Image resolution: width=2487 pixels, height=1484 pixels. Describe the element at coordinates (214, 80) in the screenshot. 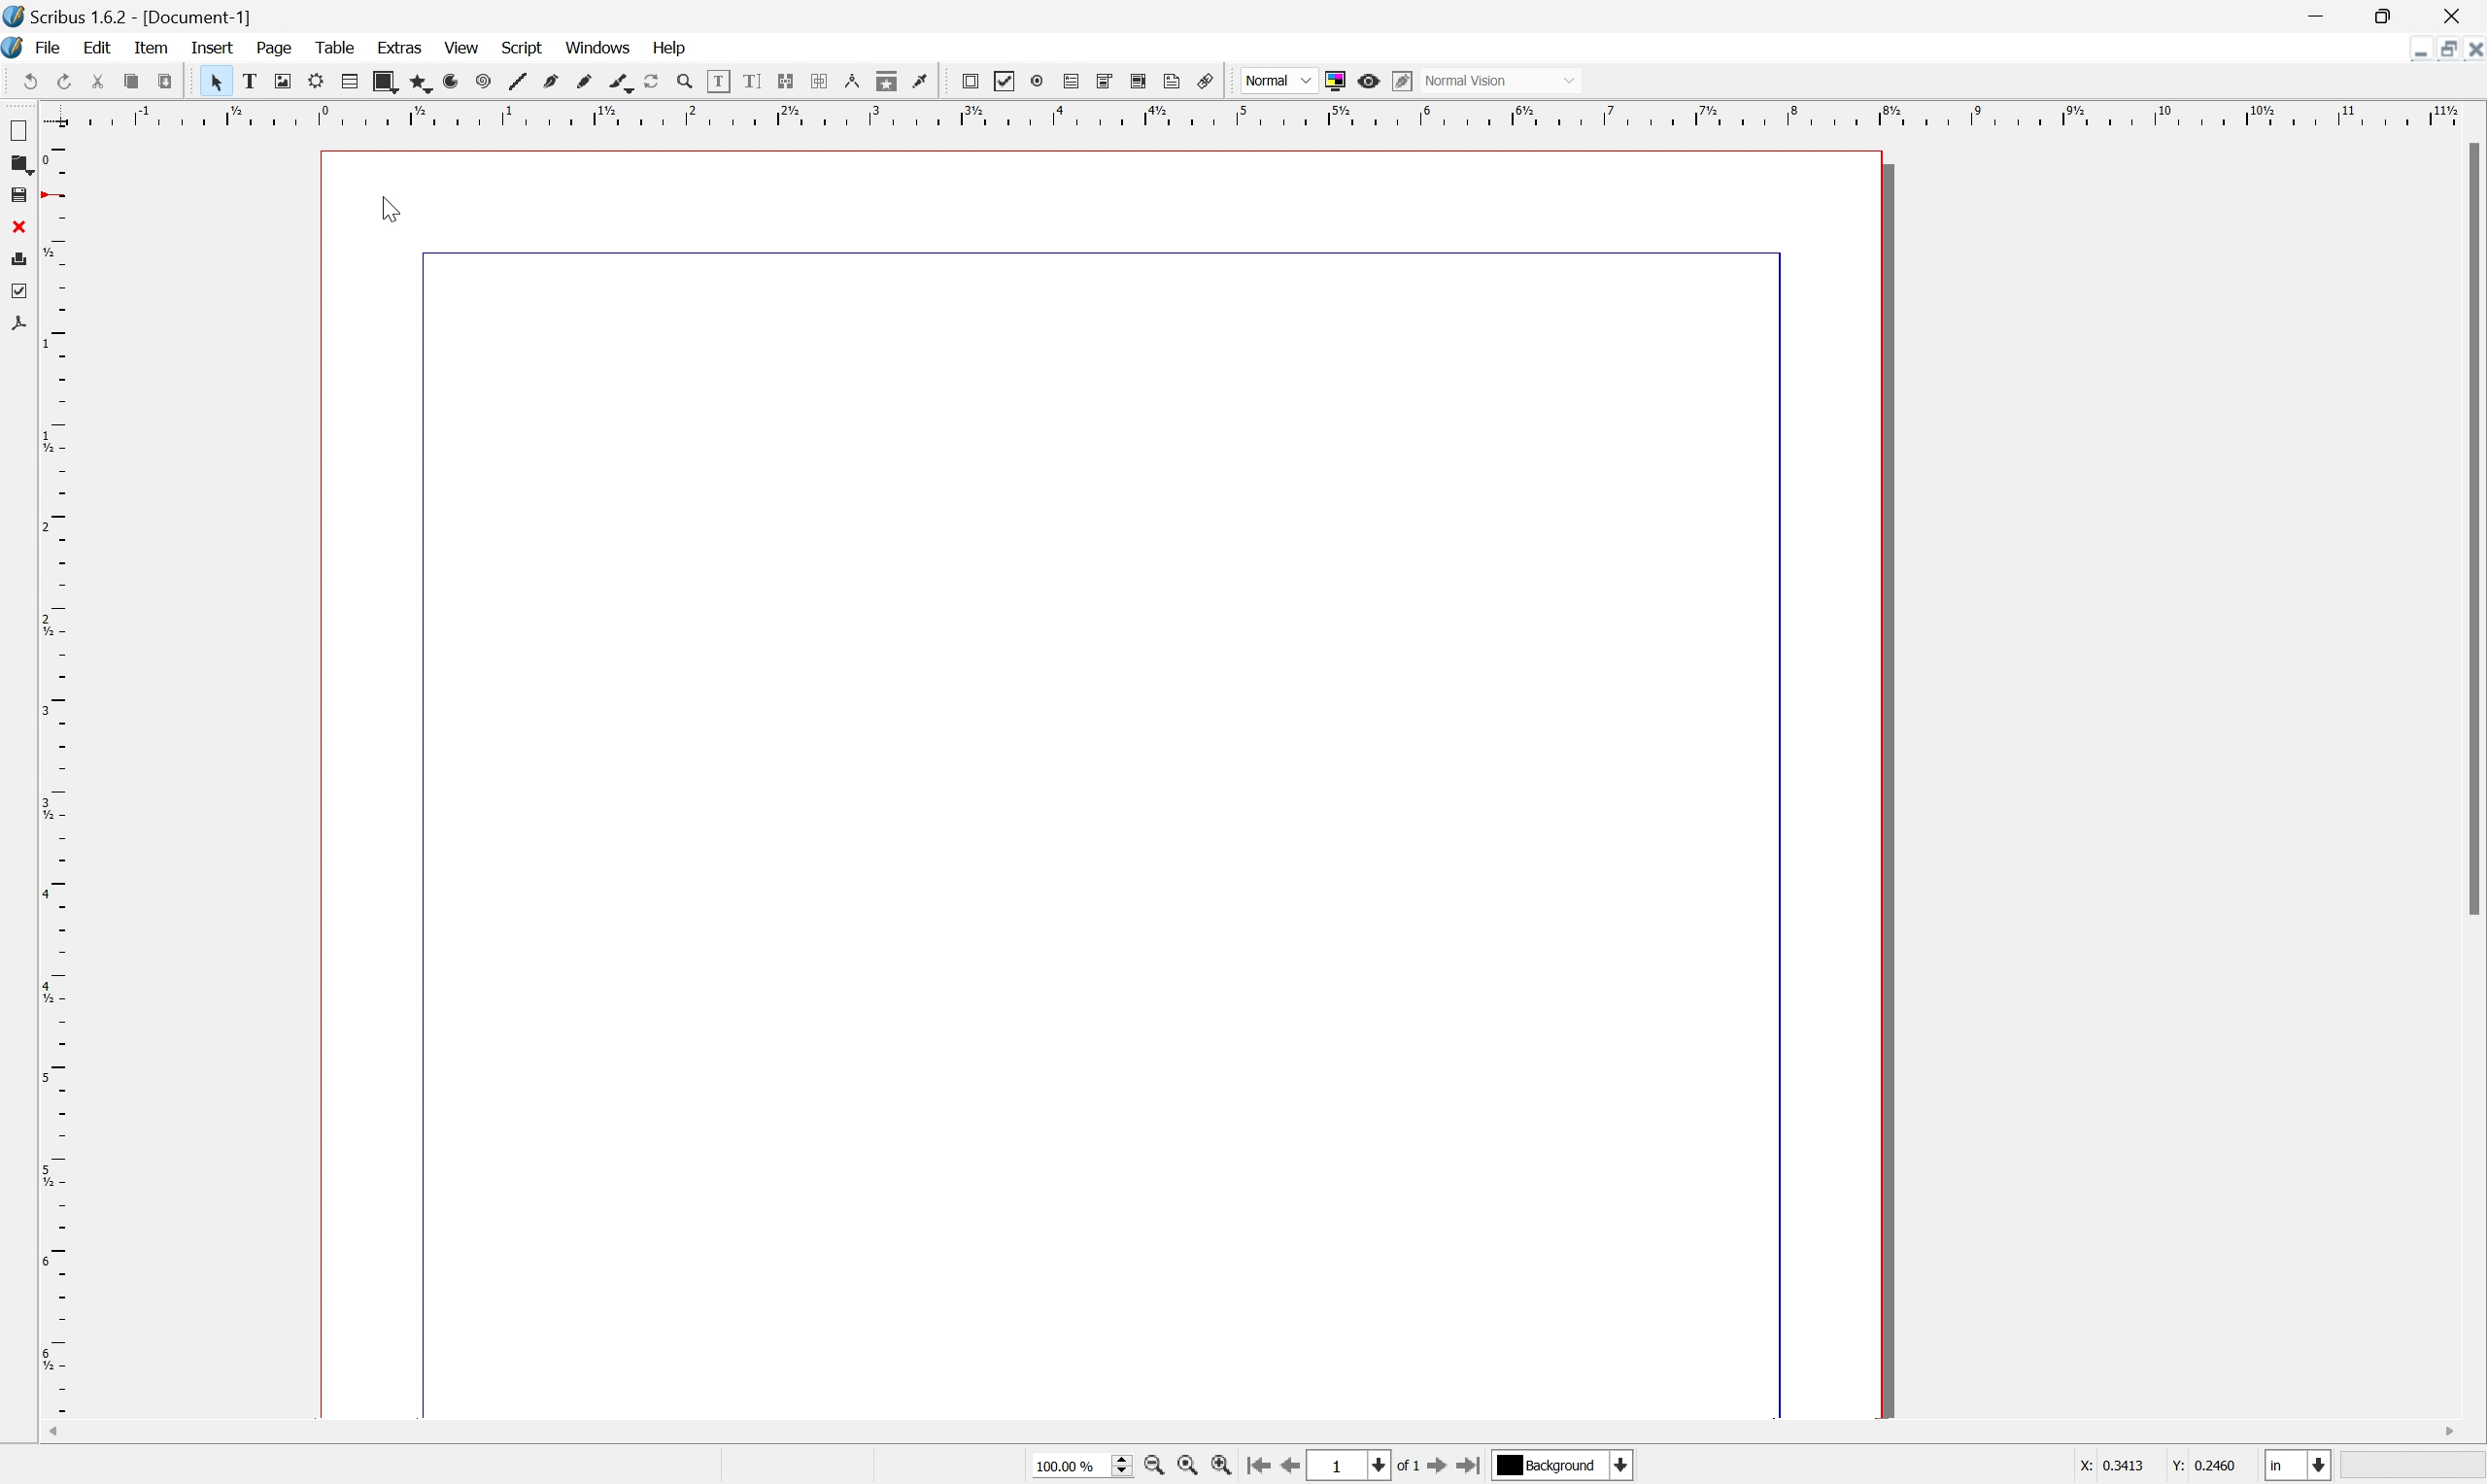

I see `preflight verifier` at that location.